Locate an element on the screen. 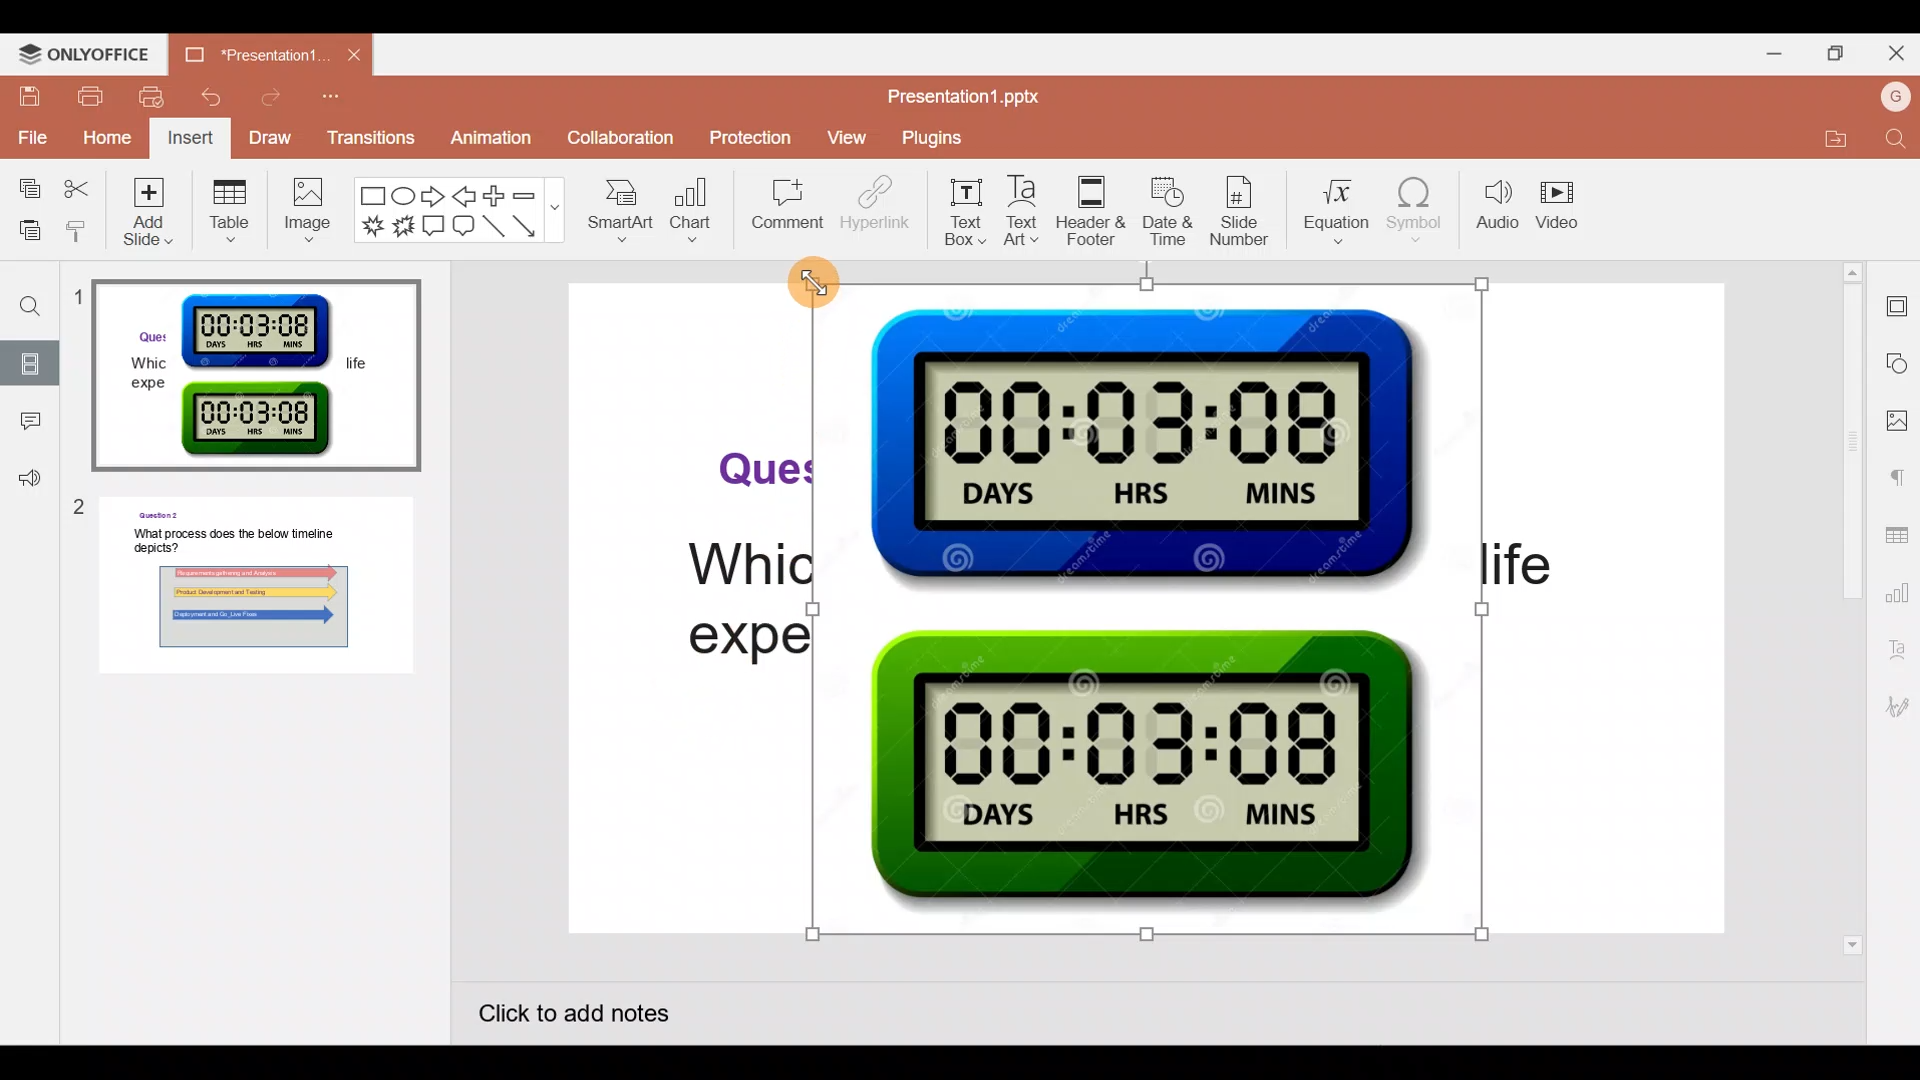 The width and height of the screenshot is (1920, 1080). Find is located at coordinates (24, 299).